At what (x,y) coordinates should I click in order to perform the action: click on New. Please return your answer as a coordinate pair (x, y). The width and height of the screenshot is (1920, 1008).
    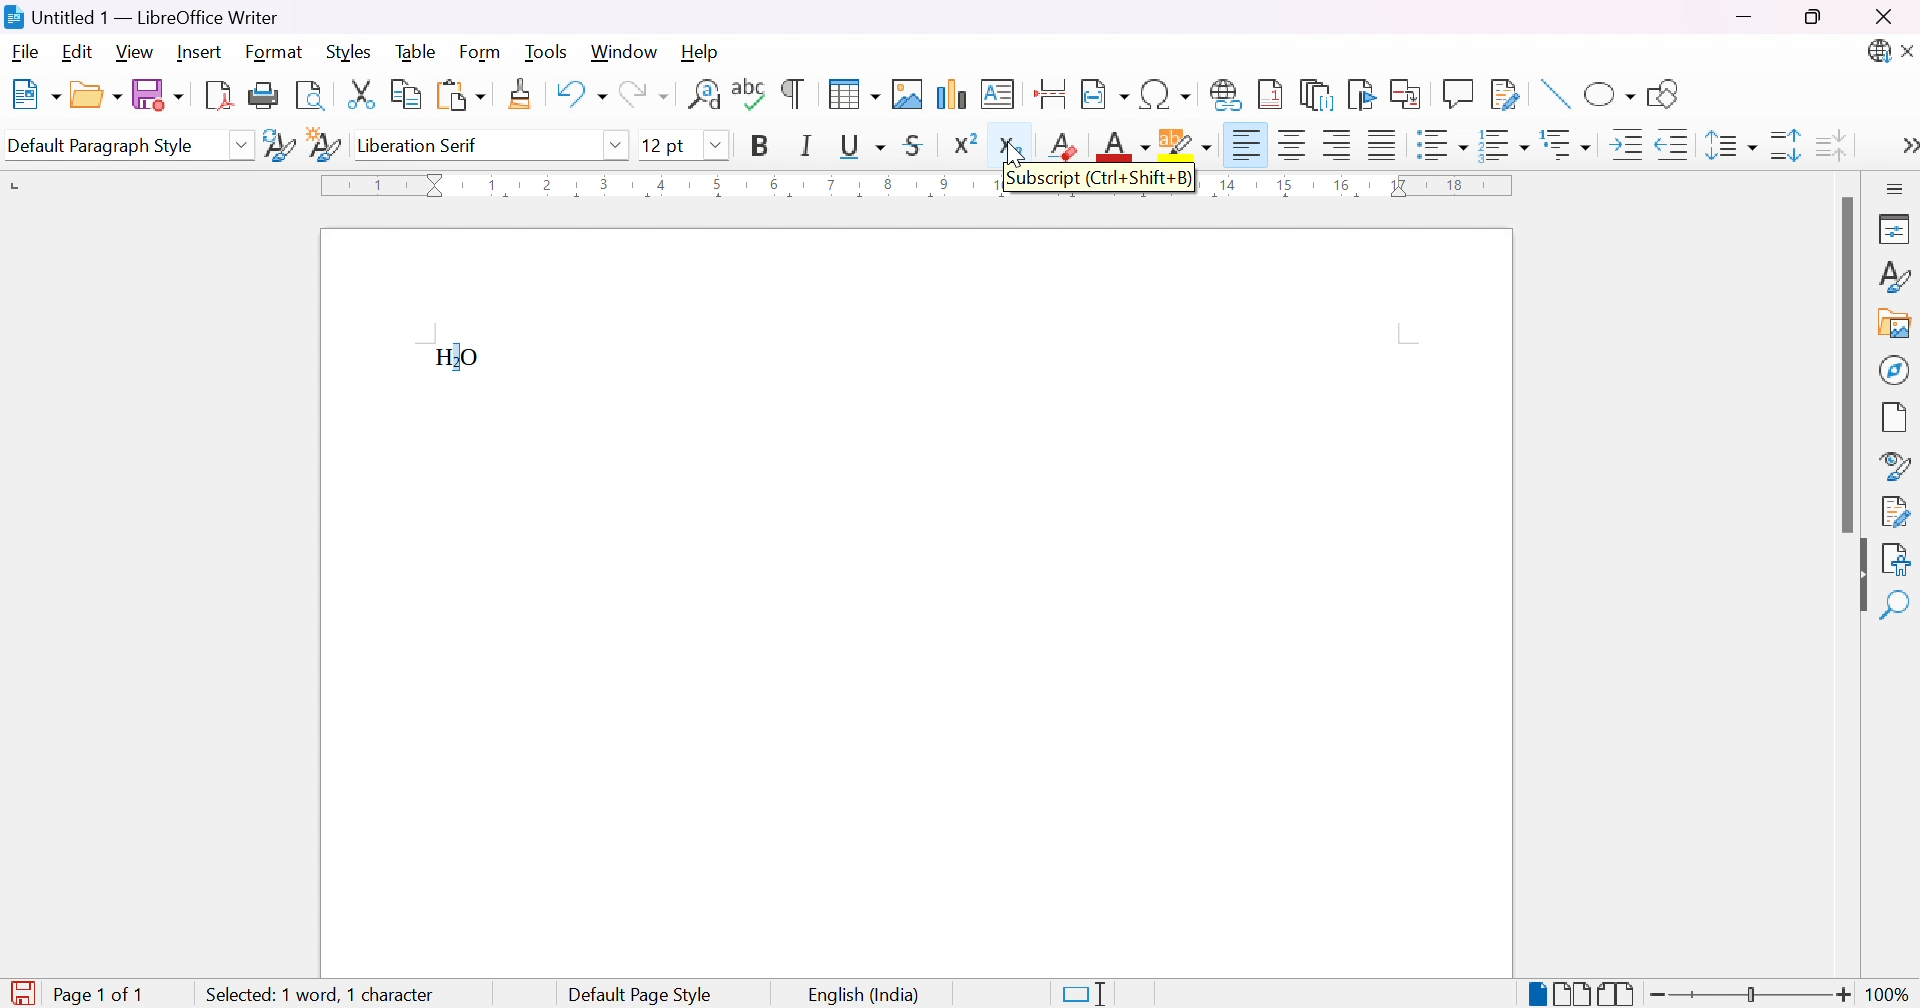
    Looking at the image, I should click on (34, 96).